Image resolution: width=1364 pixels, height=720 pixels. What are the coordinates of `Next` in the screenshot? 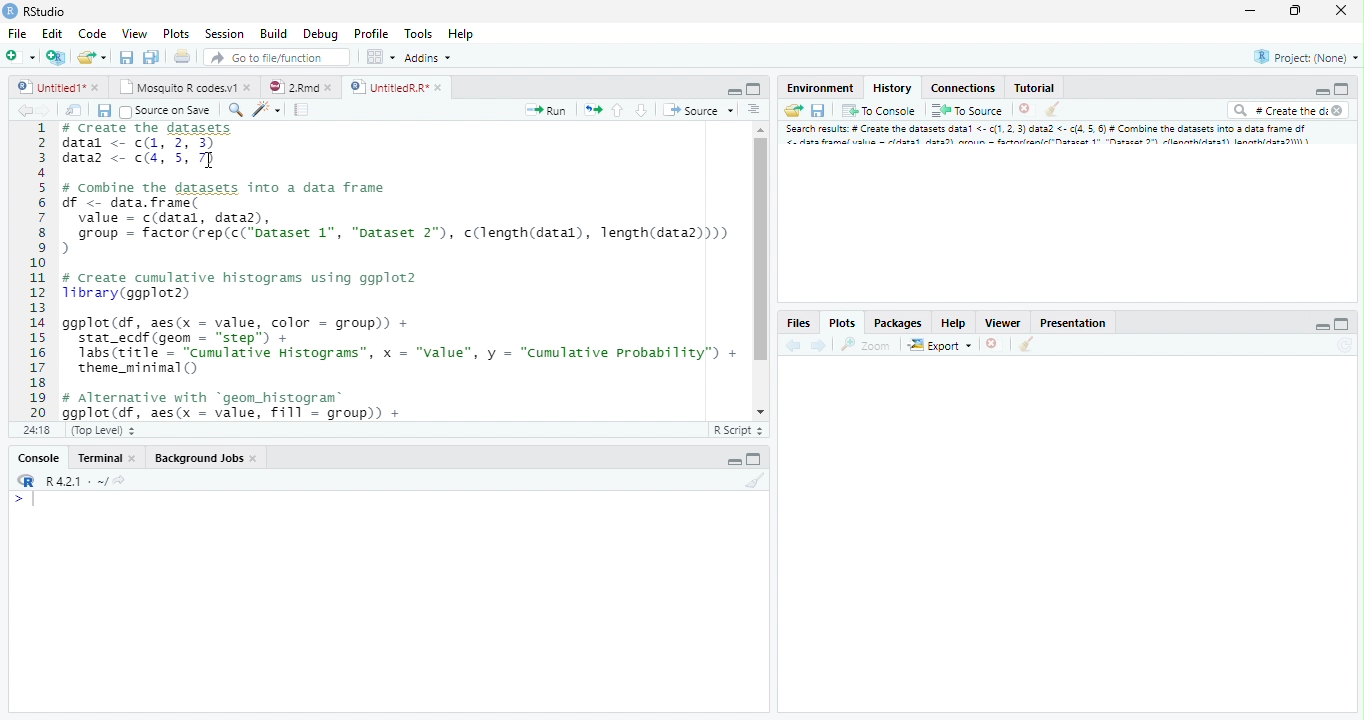 It's located at (43, 114).